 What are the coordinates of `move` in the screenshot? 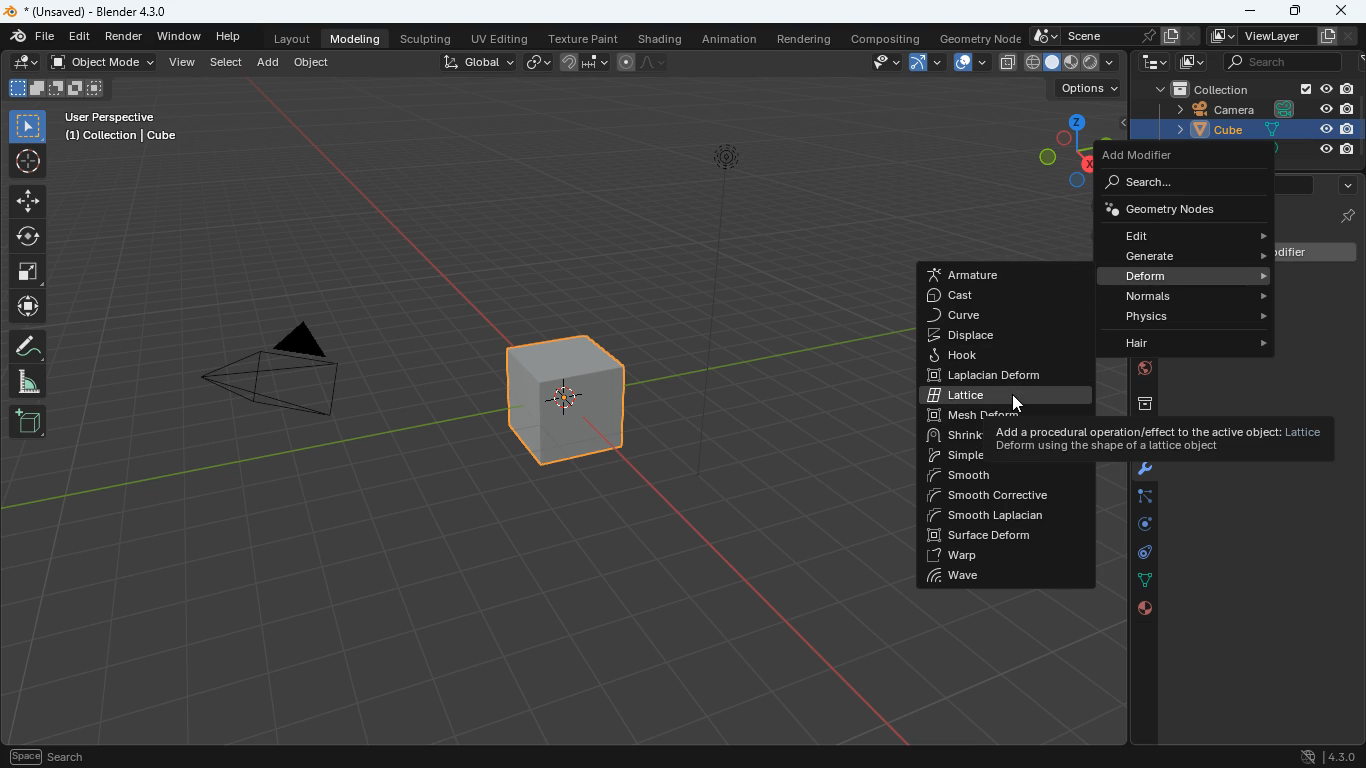 It's located at (30, 308).